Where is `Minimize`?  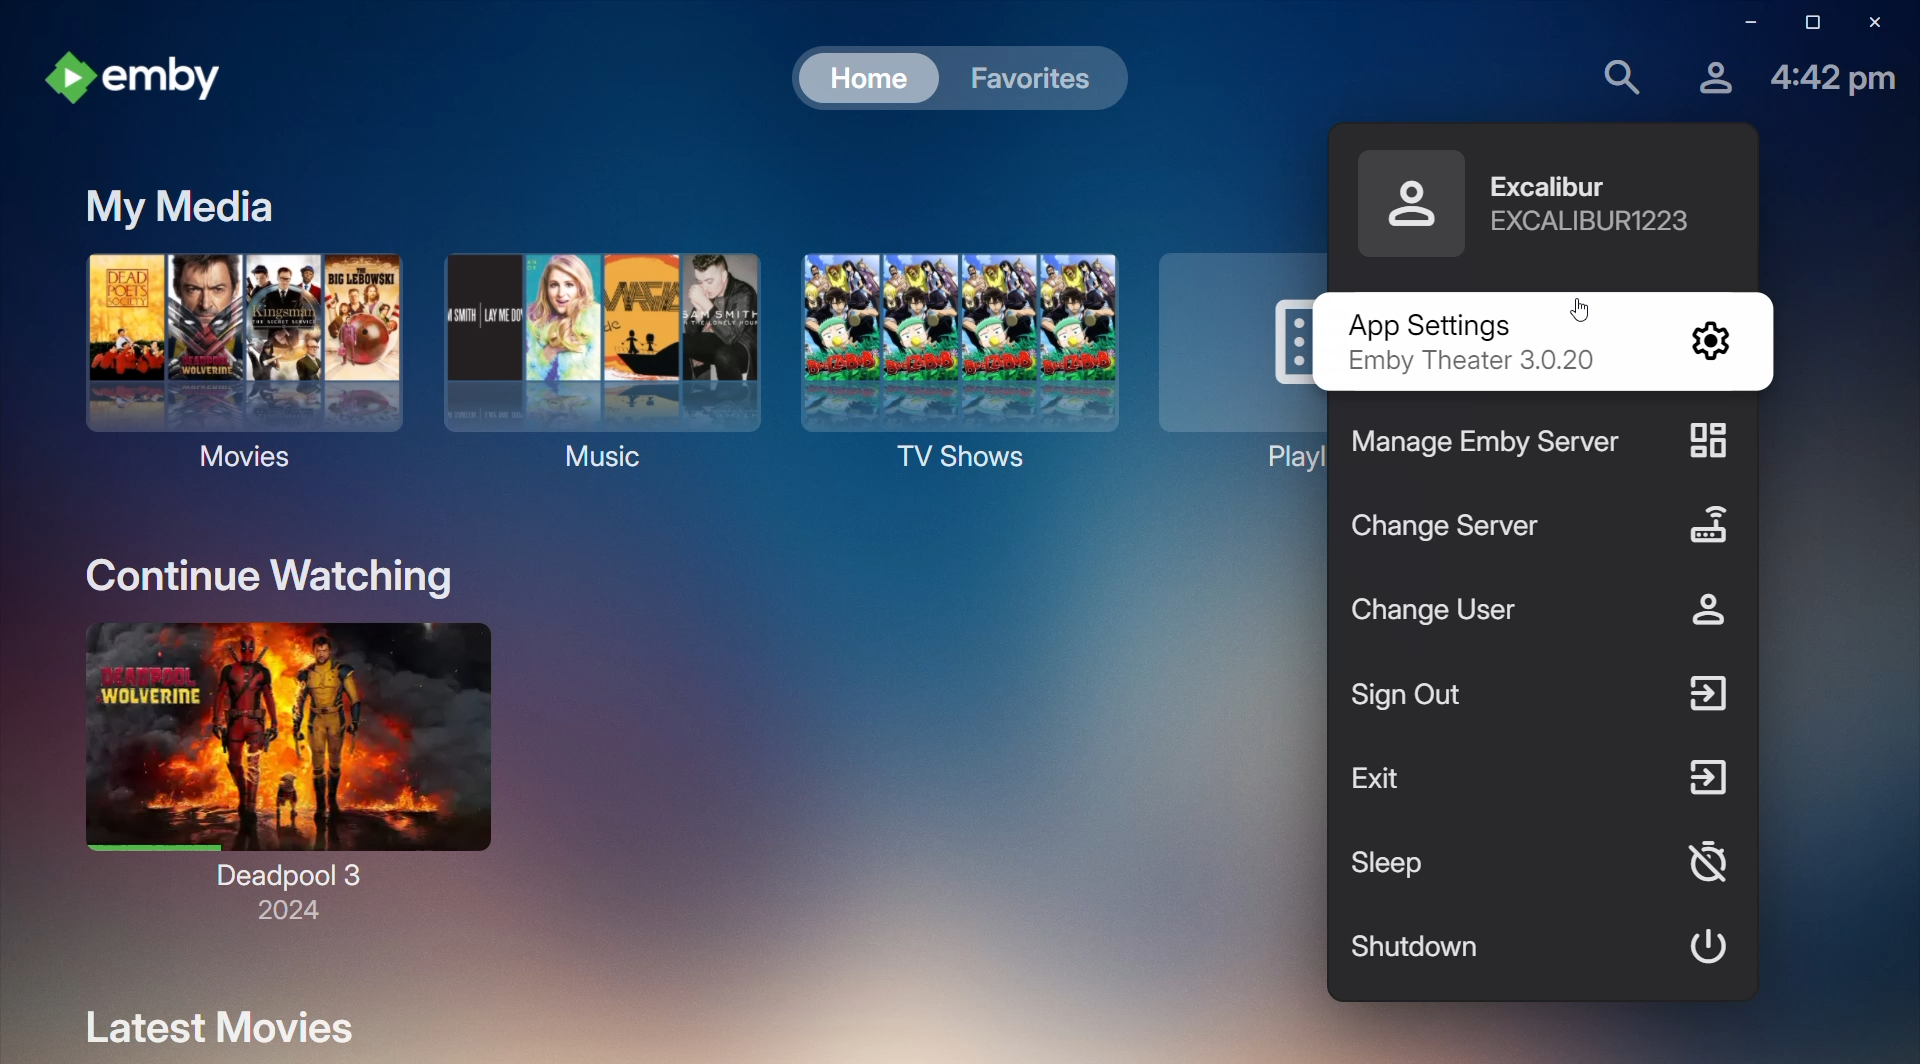
Minimize is located at coordinates (1743, 25).